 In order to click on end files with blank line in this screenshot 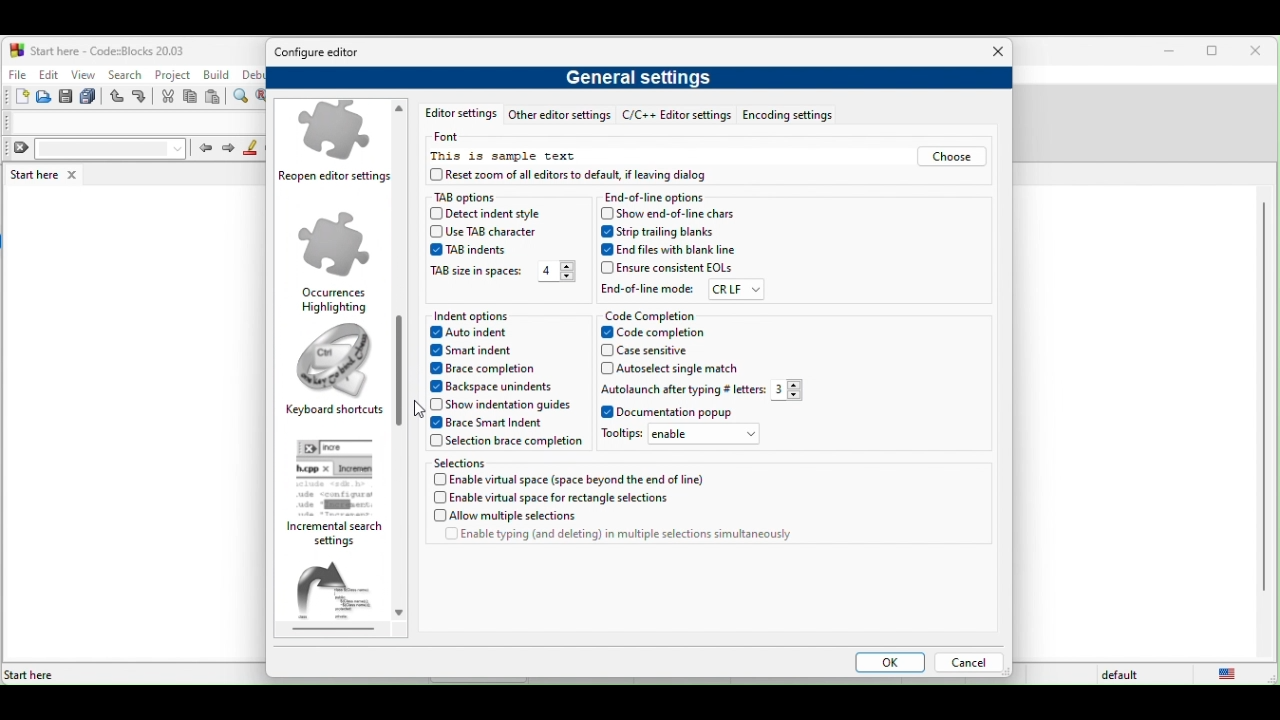, I will do `click(671, 250)`.